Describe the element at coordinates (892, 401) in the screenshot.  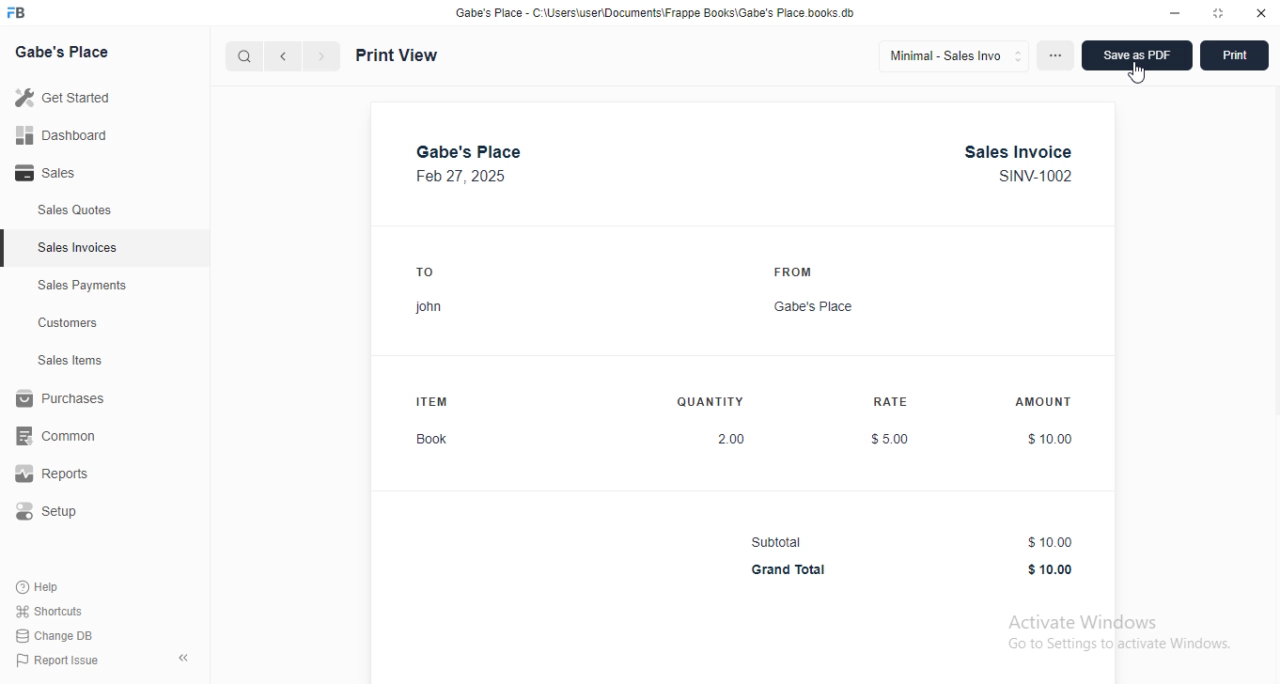
I see `RATE` at that location.